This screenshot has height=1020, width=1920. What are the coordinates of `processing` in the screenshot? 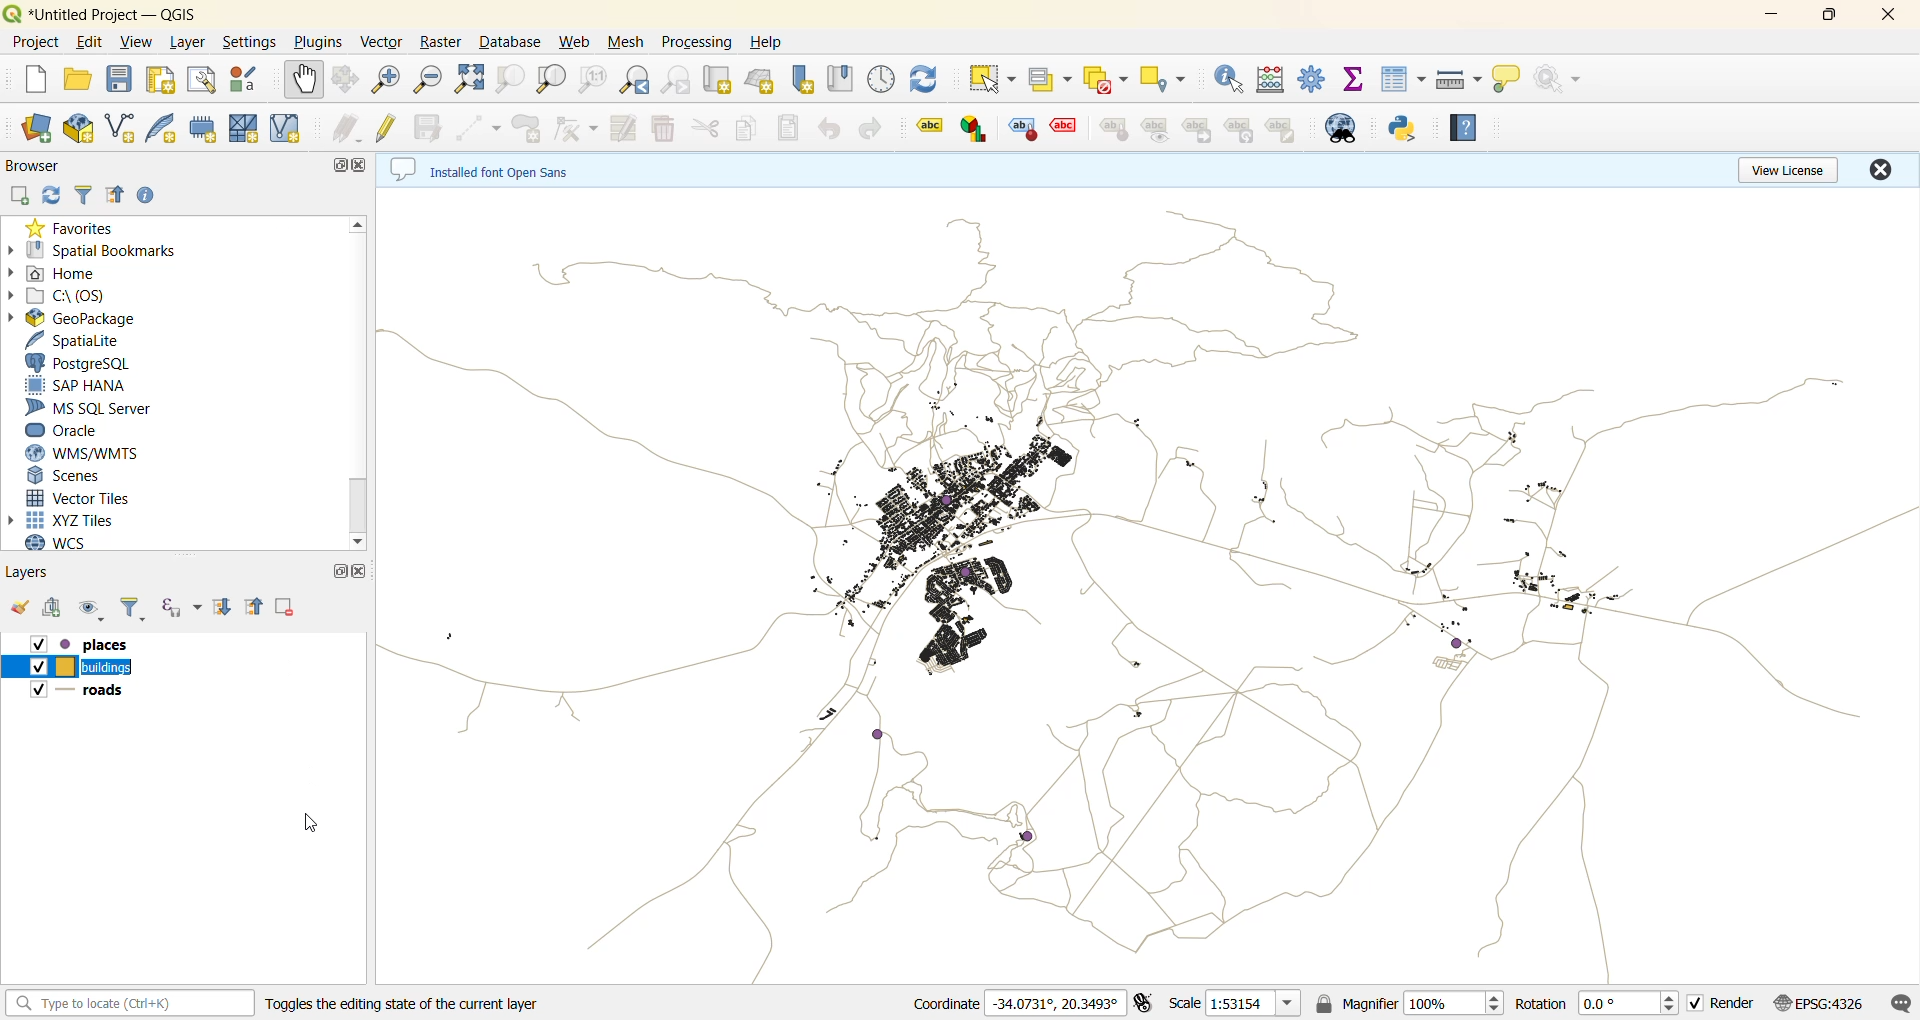 It's located at (700, 39).